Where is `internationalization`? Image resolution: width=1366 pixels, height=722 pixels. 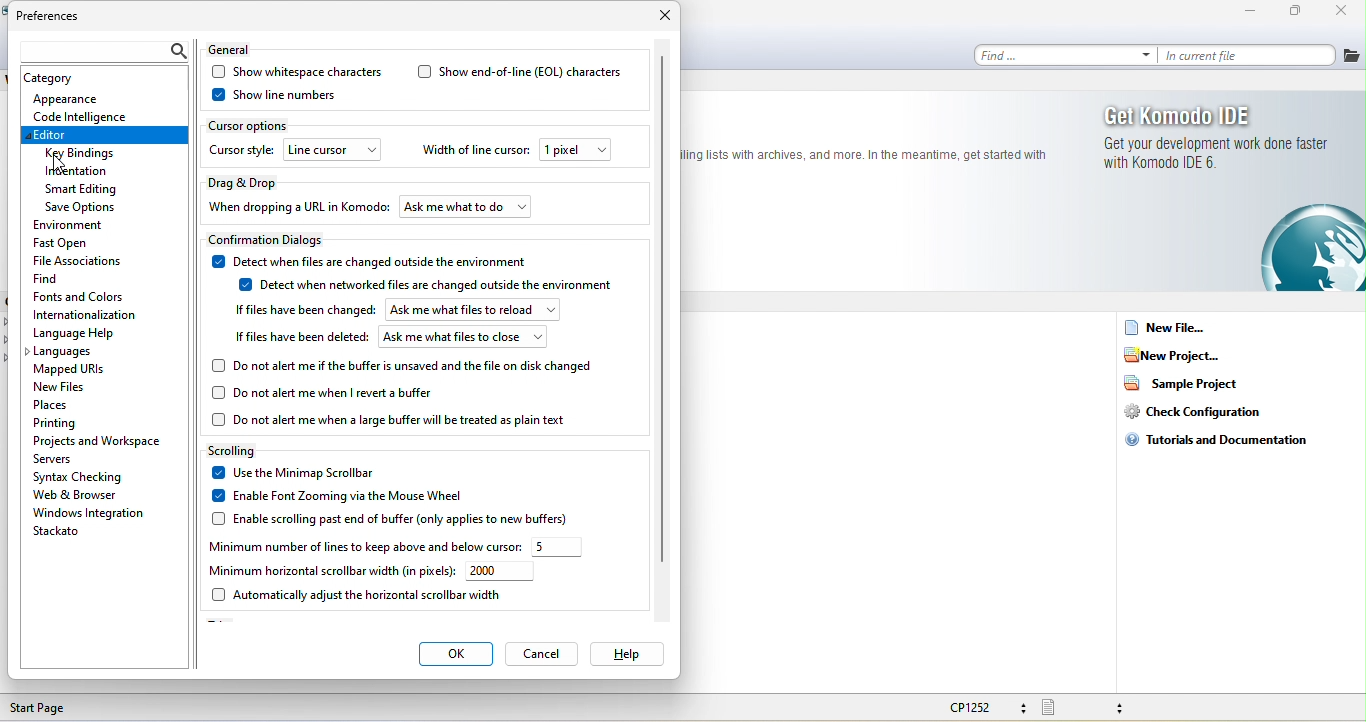 internationalization is located at coordinates (87, 314).